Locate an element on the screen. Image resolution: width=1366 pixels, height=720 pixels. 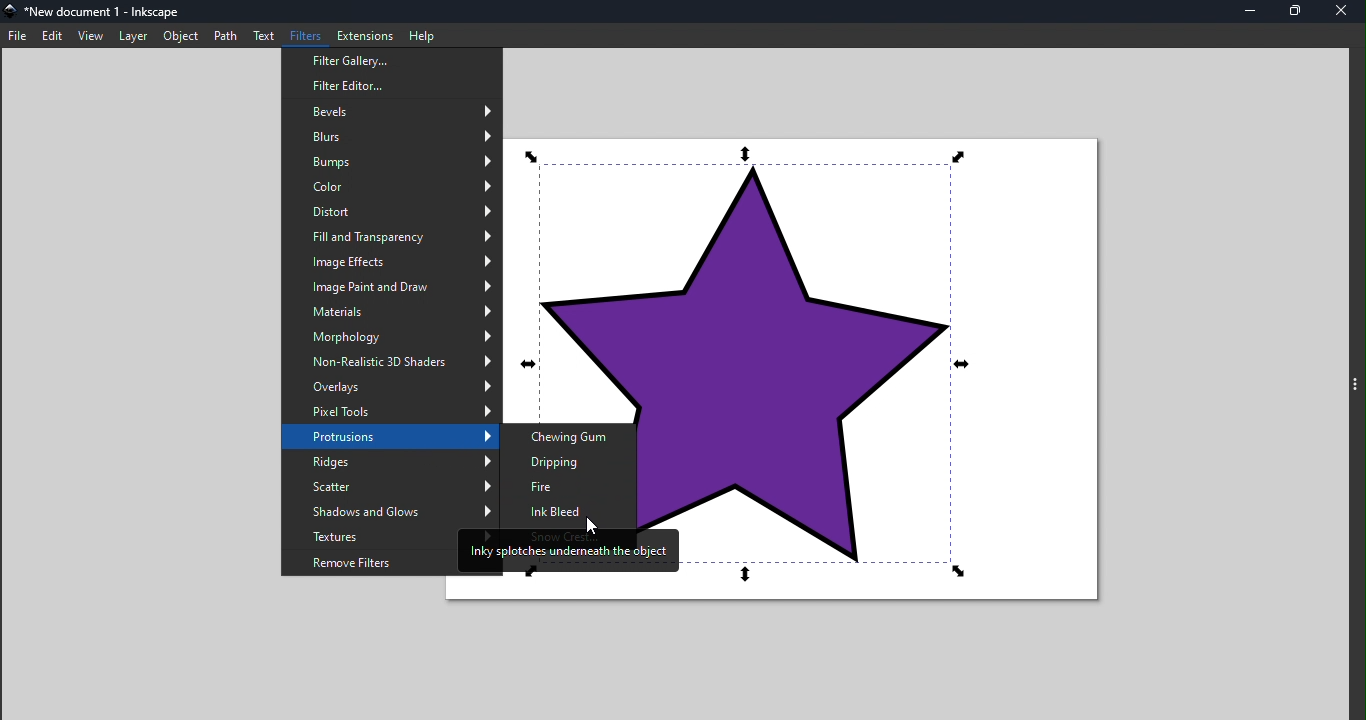
Maximize is located at coordinates (1296, 12).